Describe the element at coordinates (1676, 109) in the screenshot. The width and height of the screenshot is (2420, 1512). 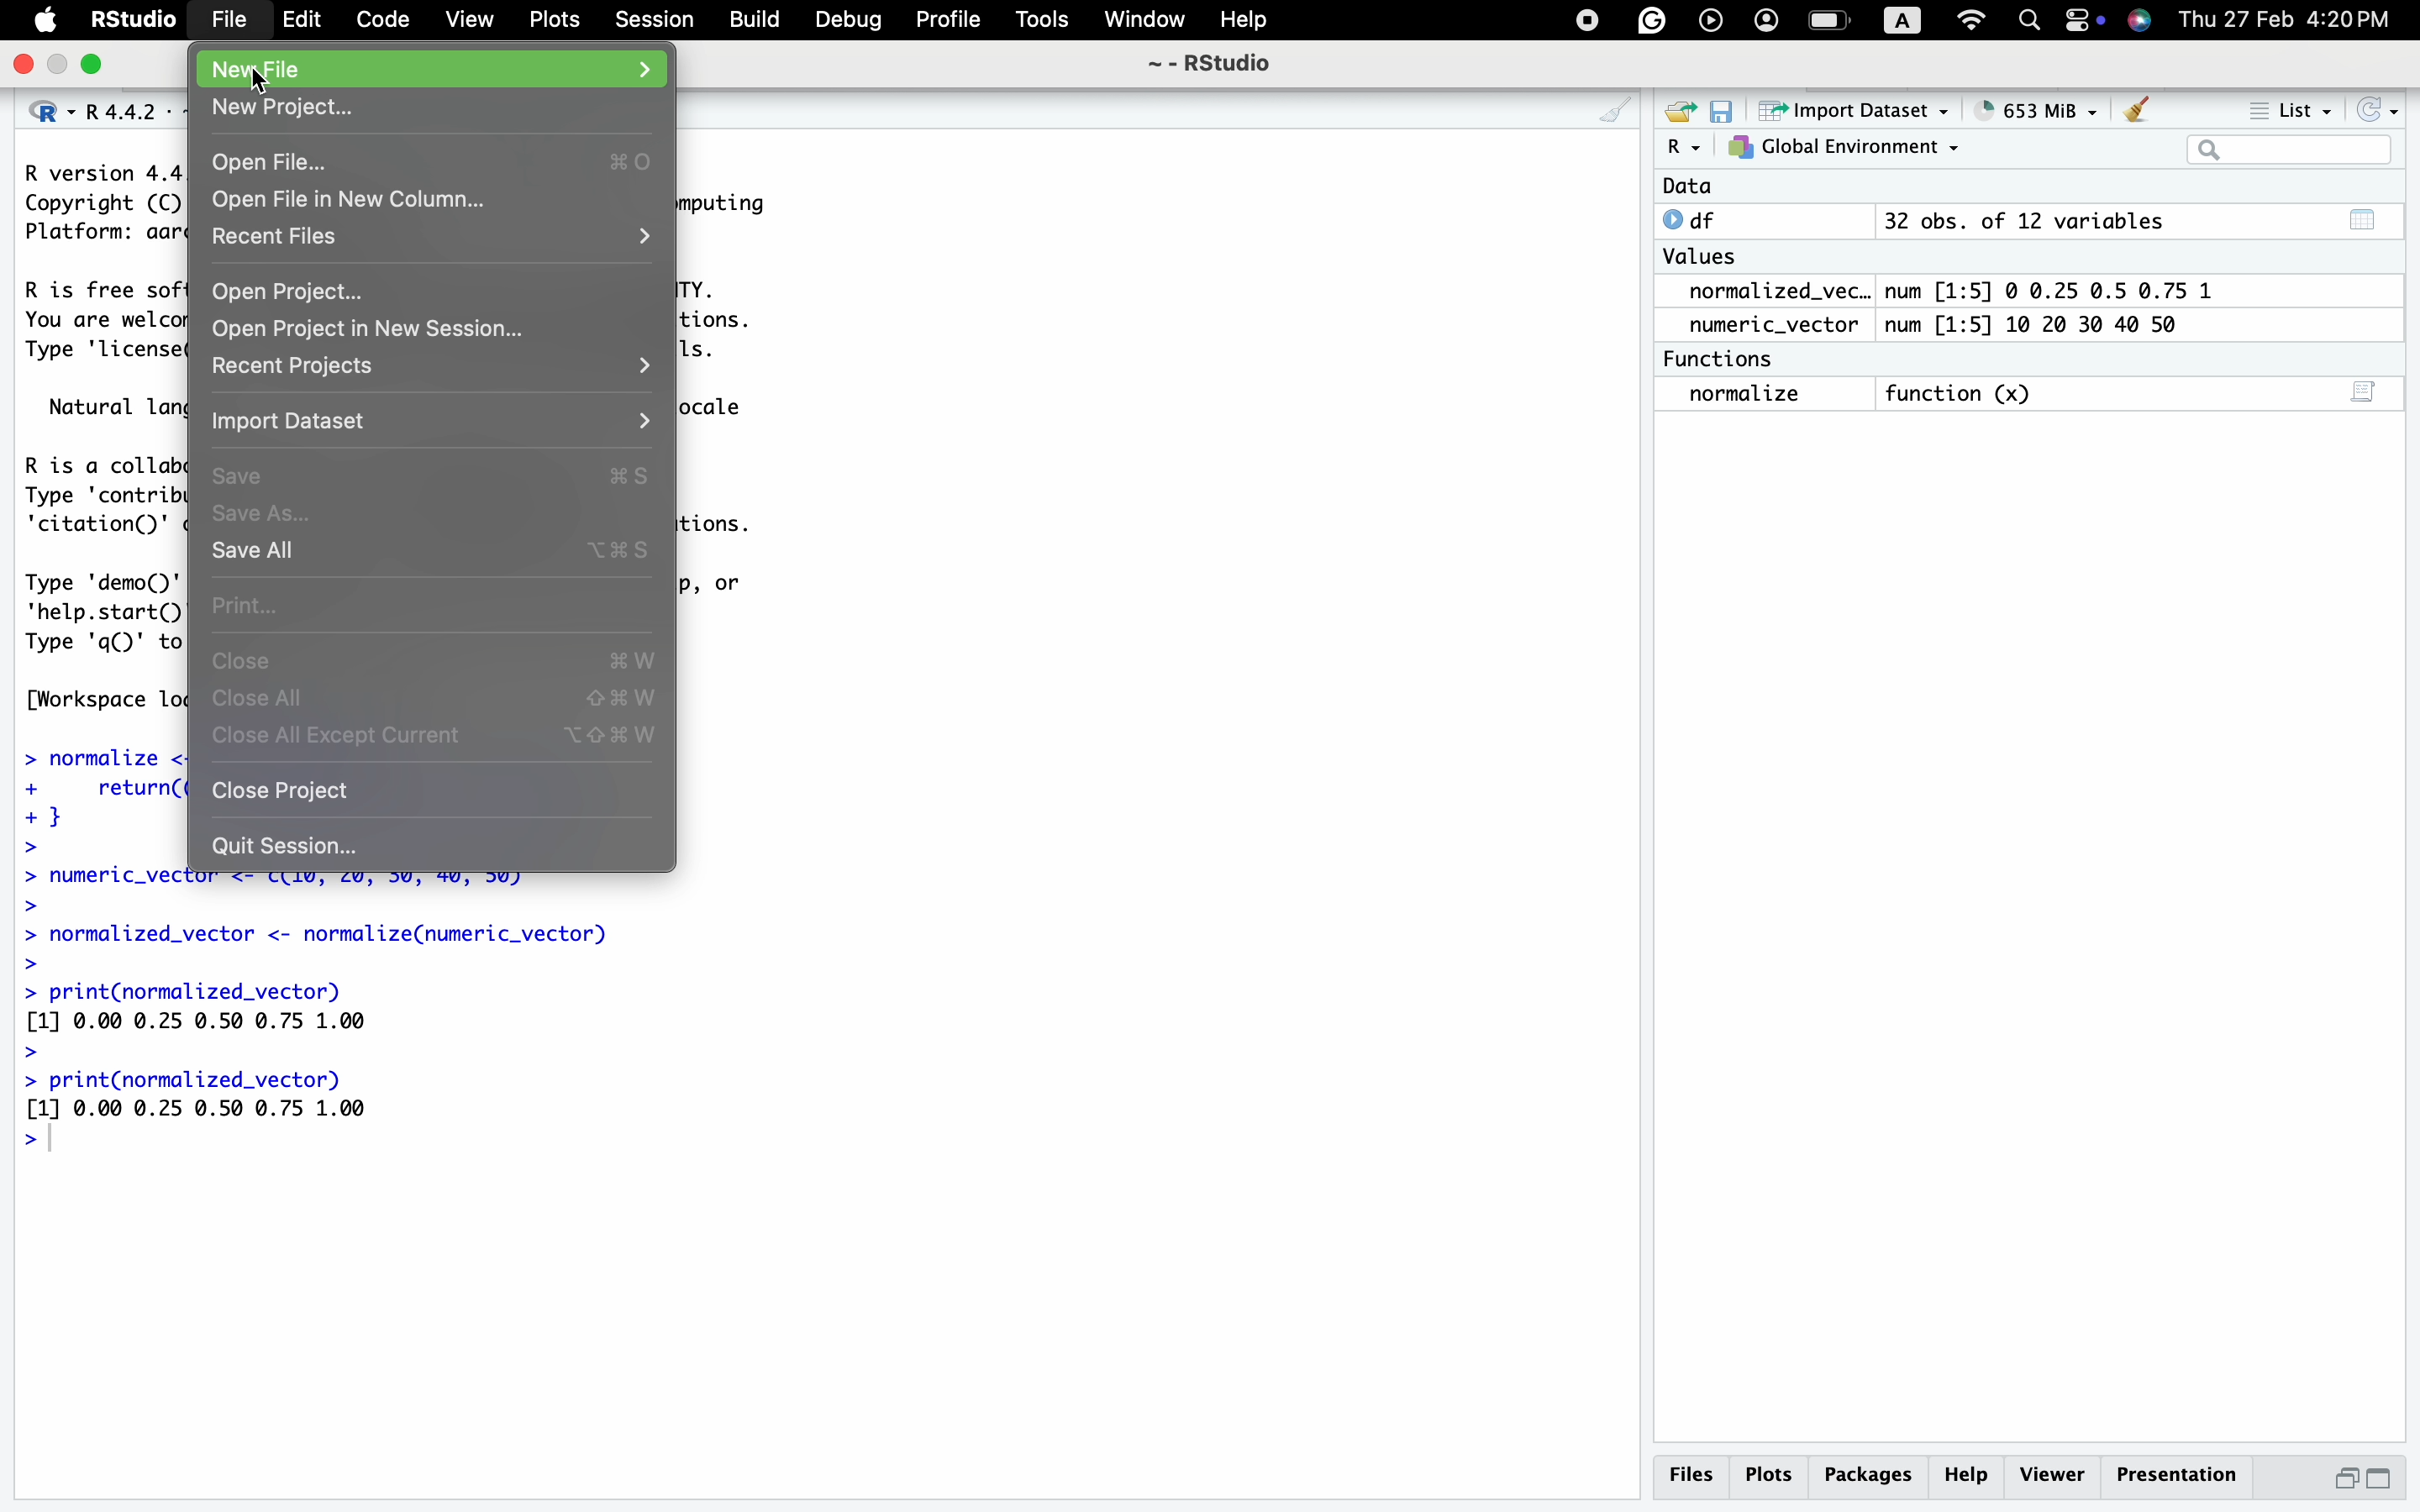
I see `Open` at that location.